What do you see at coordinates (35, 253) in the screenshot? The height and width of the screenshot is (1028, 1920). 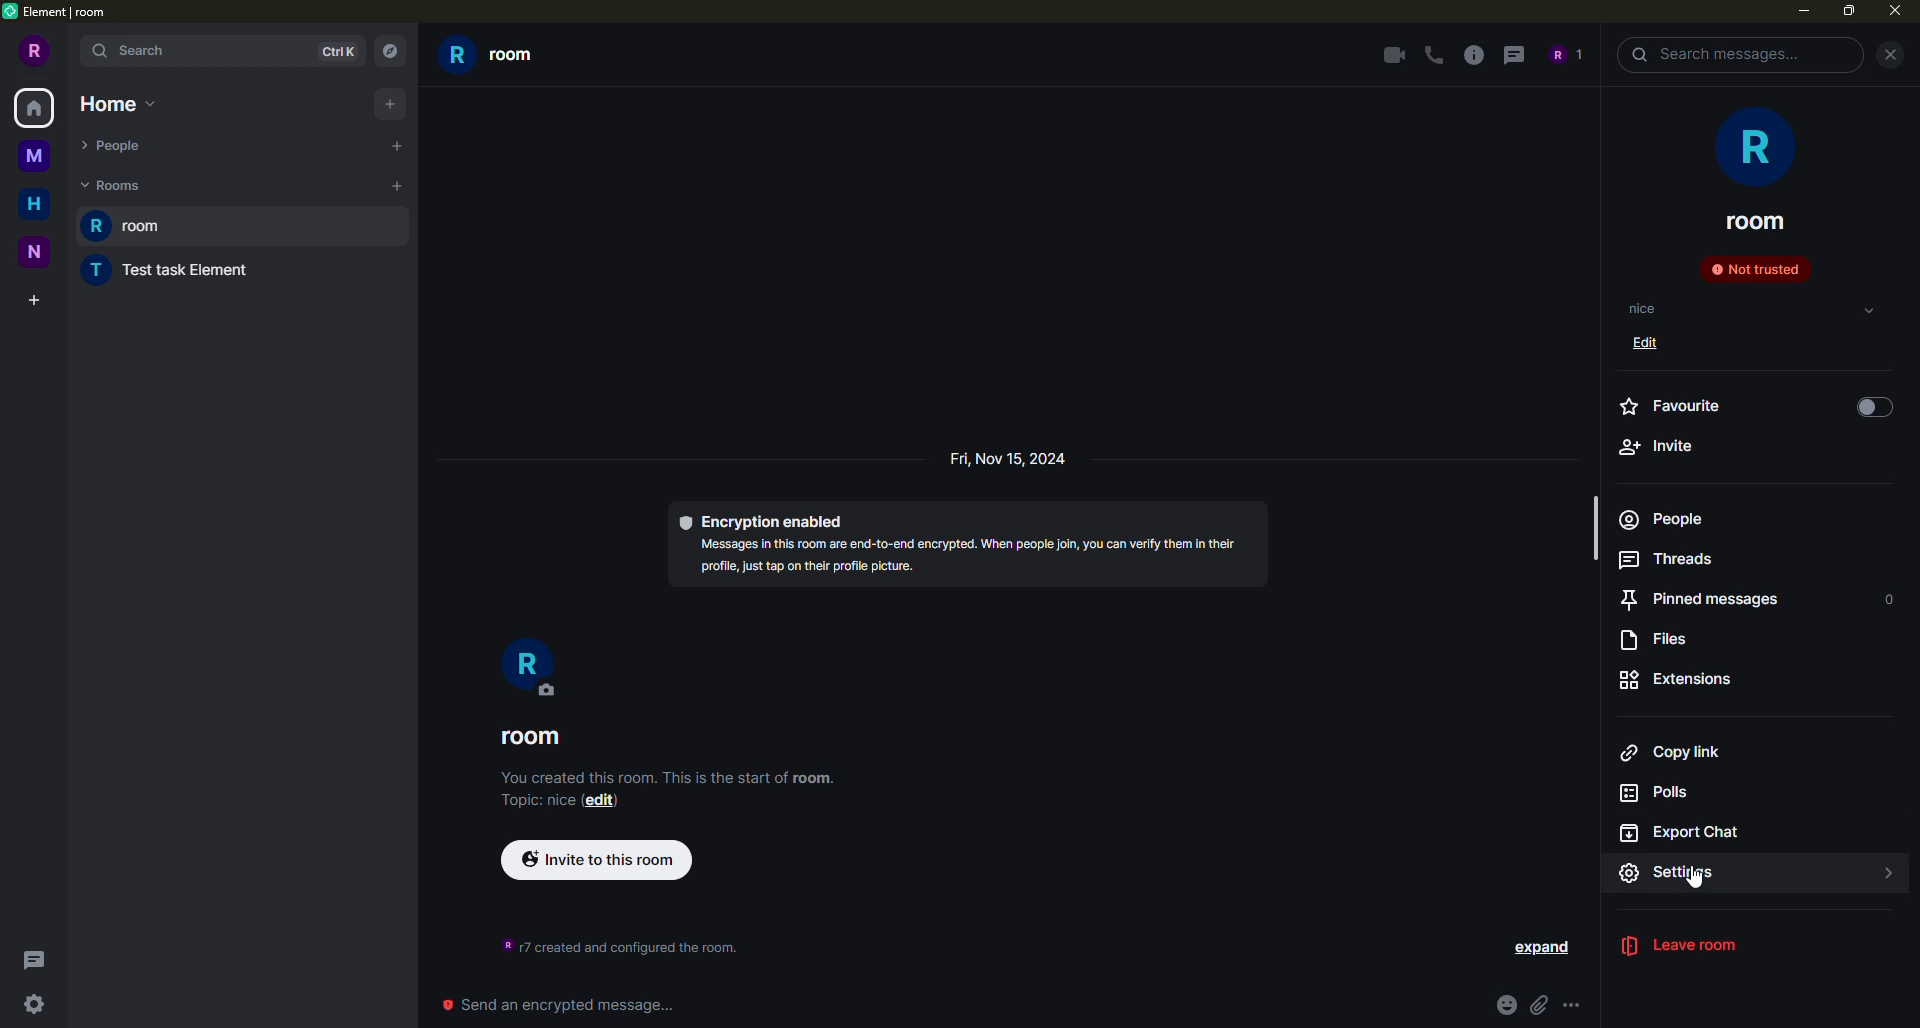 I see `N` at bounding box center [35, 253].